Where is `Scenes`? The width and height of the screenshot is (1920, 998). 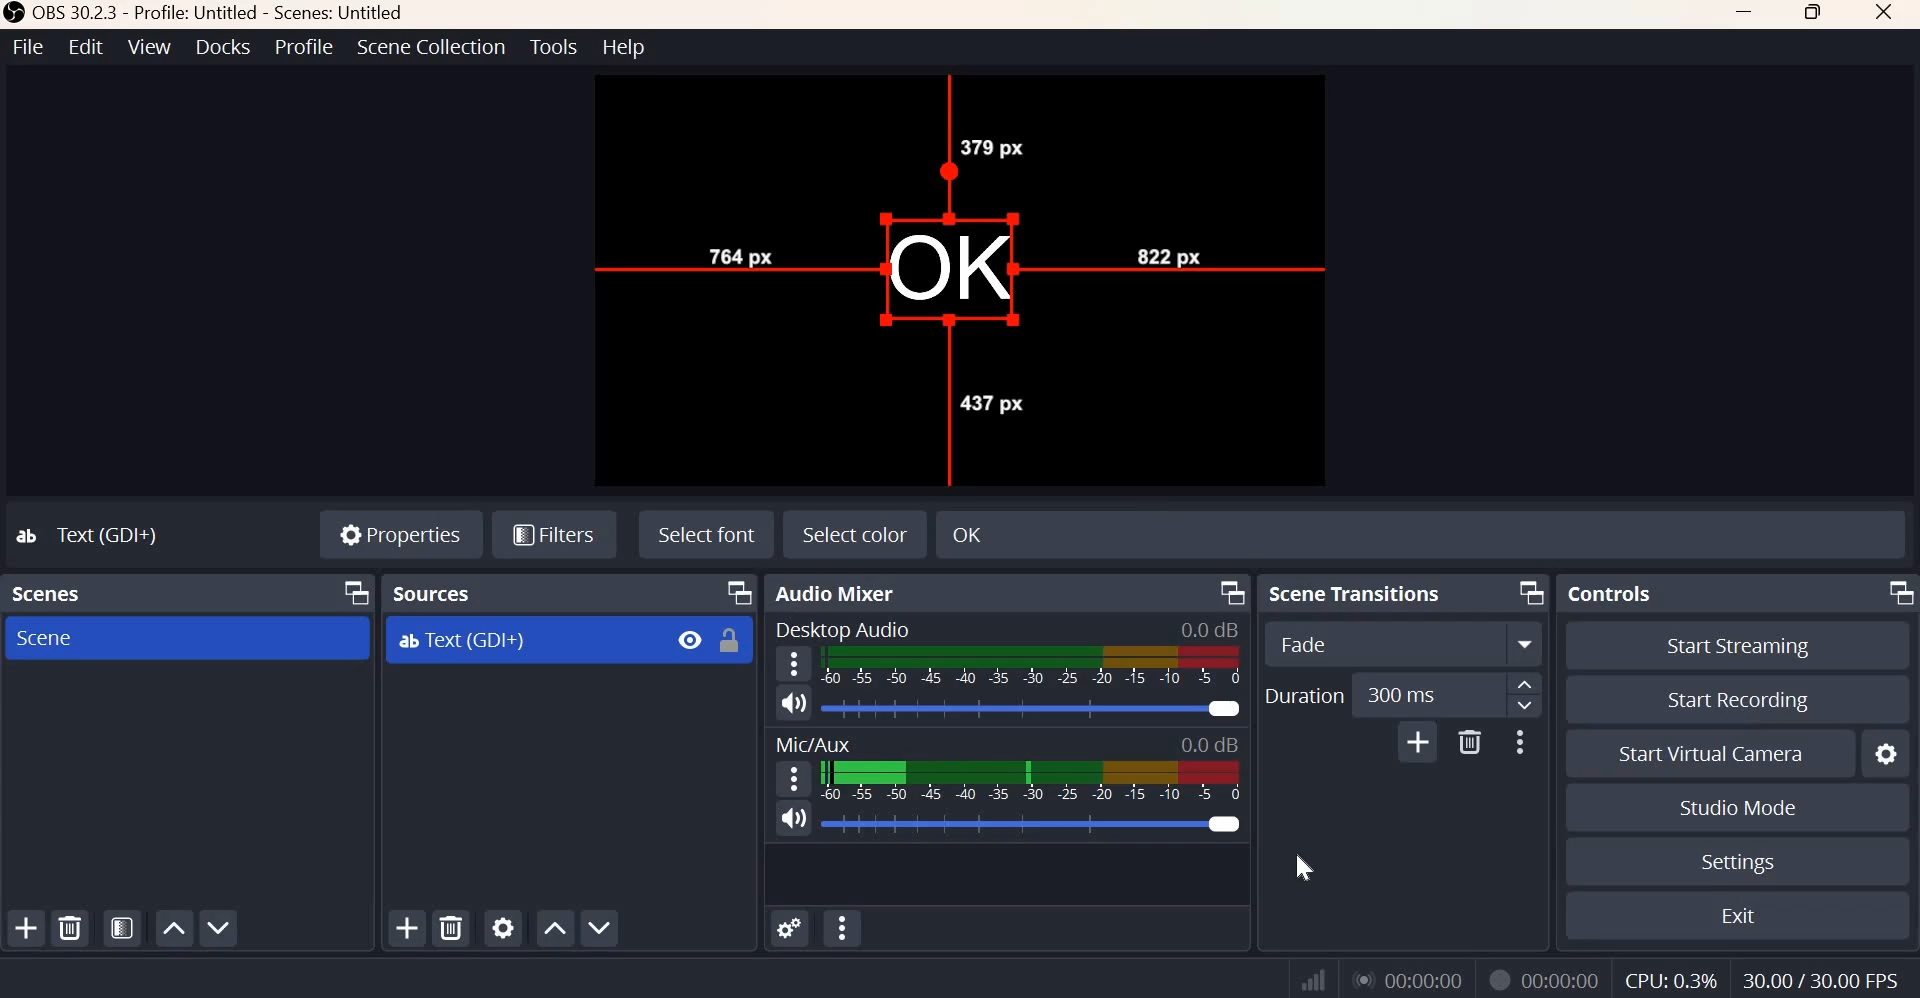 Scenes is located at coordinates (52, 593).